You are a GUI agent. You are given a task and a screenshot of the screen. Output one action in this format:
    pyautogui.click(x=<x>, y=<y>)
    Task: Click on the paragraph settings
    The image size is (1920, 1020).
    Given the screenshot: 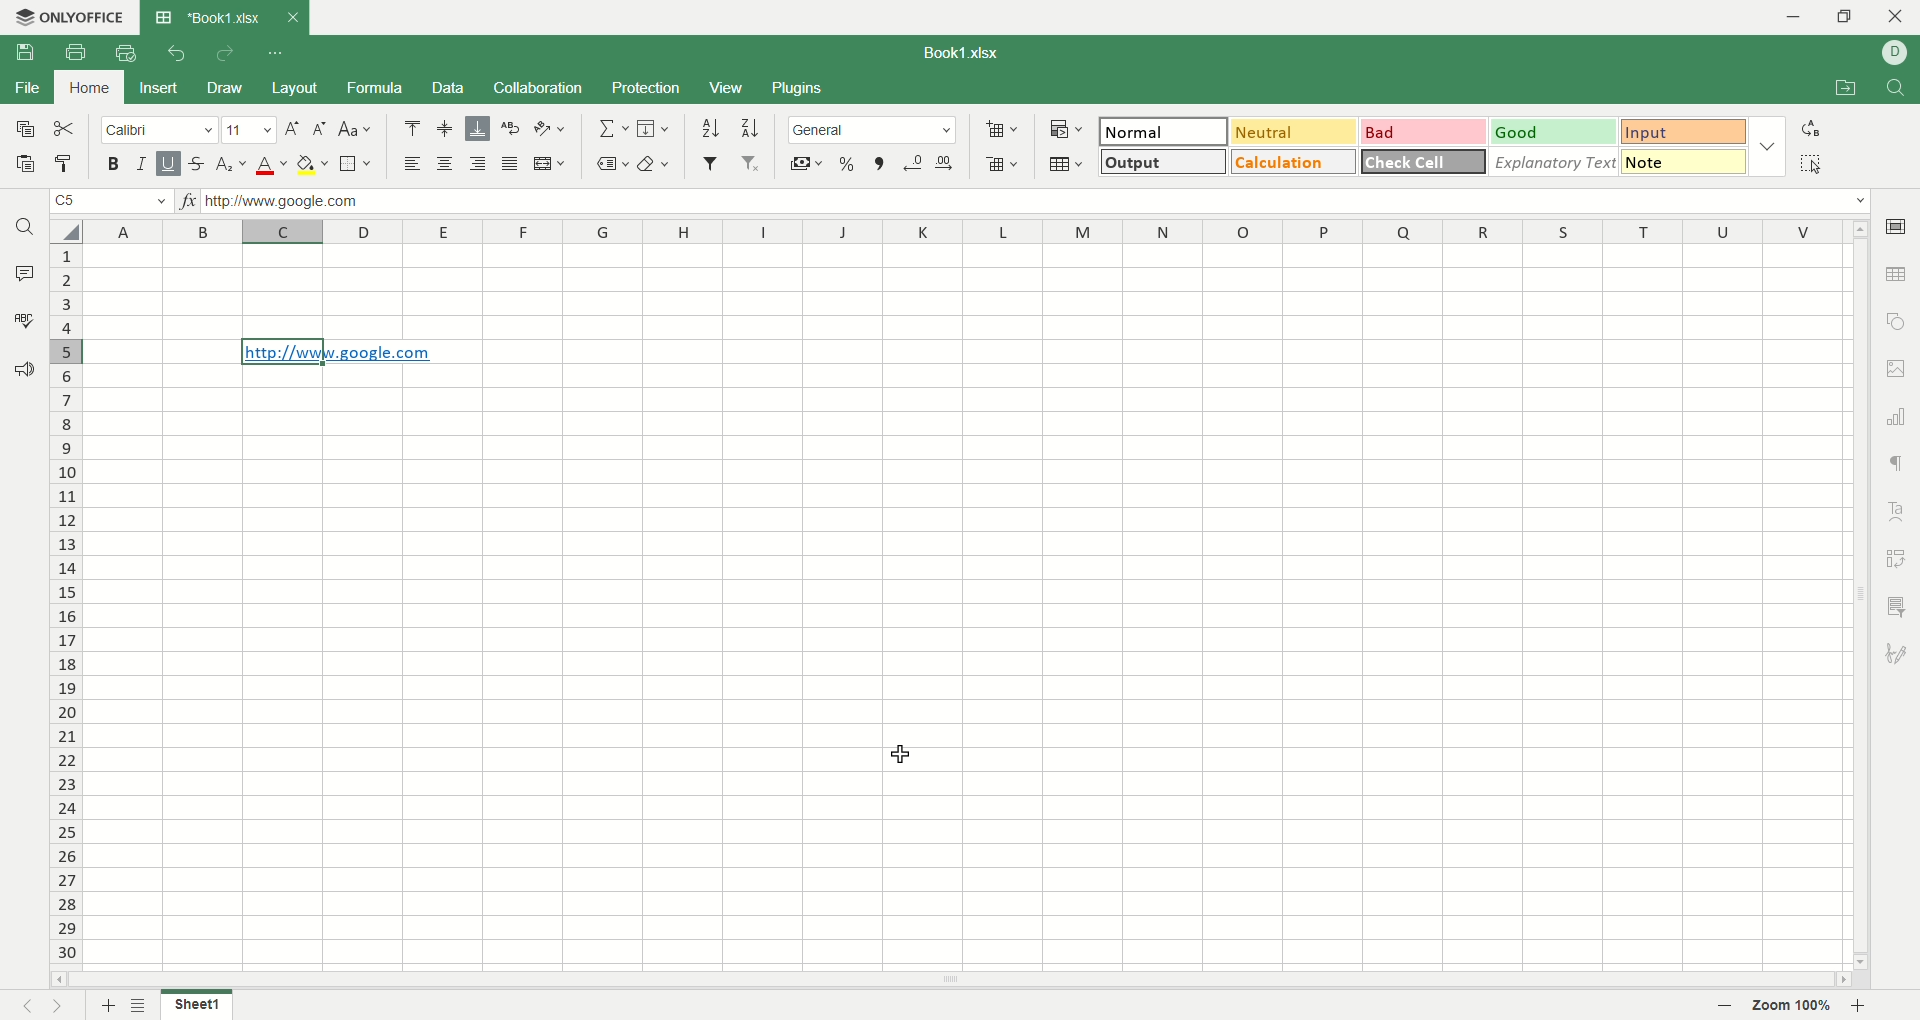 What is the action you would take?
    pyautogui.click(x=1895, y=462)
    